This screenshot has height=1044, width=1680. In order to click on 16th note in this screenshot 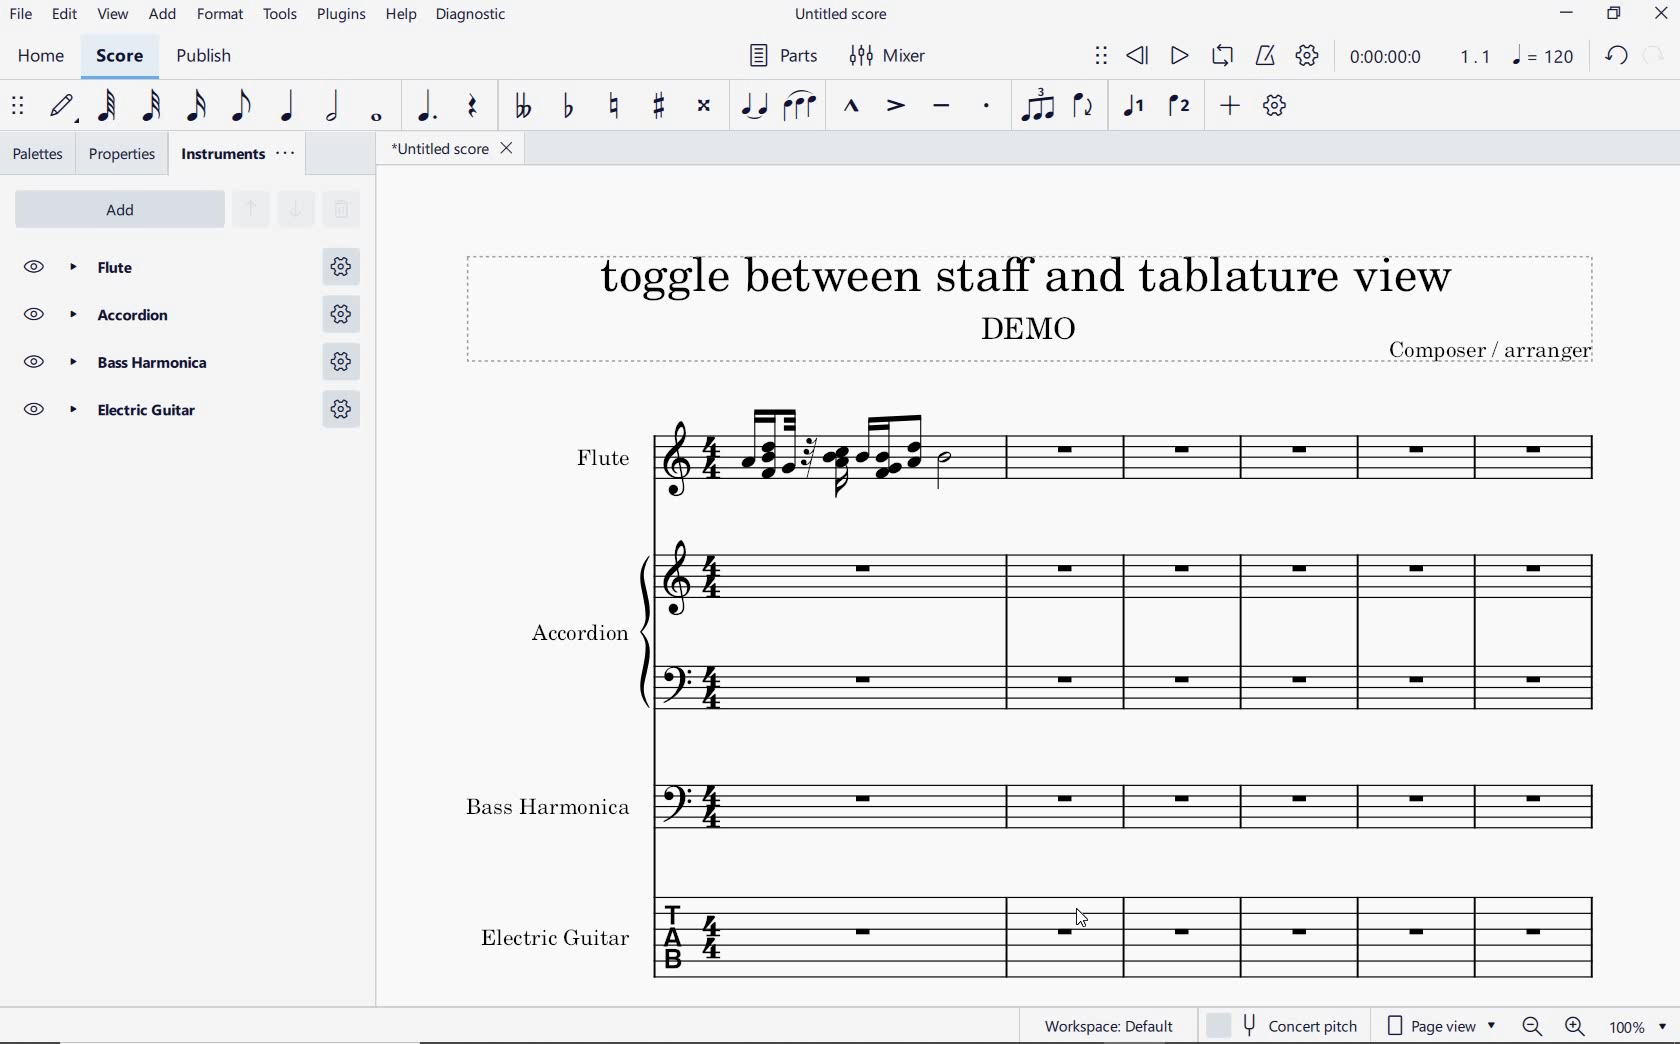, I will do `click(196, 107)`.